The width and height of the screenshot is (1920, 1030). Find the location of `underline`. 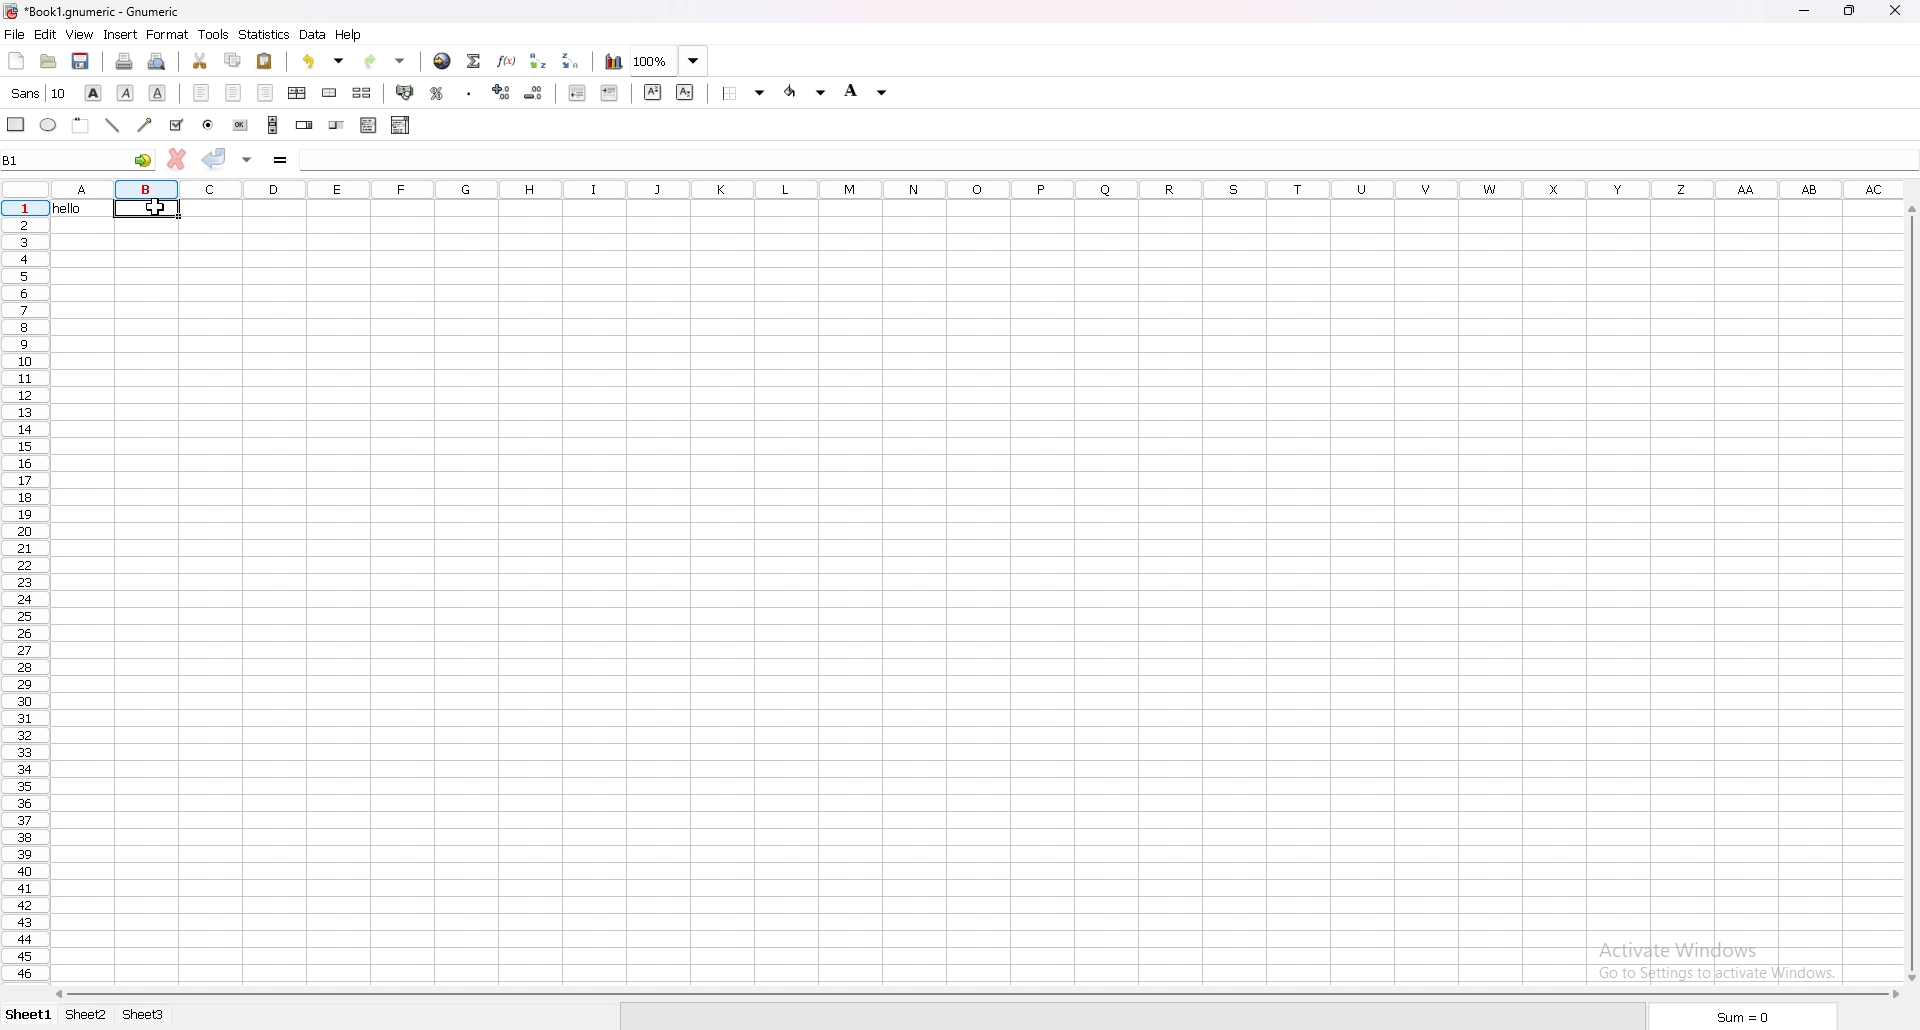

underline is located at coordinates (159, 94).